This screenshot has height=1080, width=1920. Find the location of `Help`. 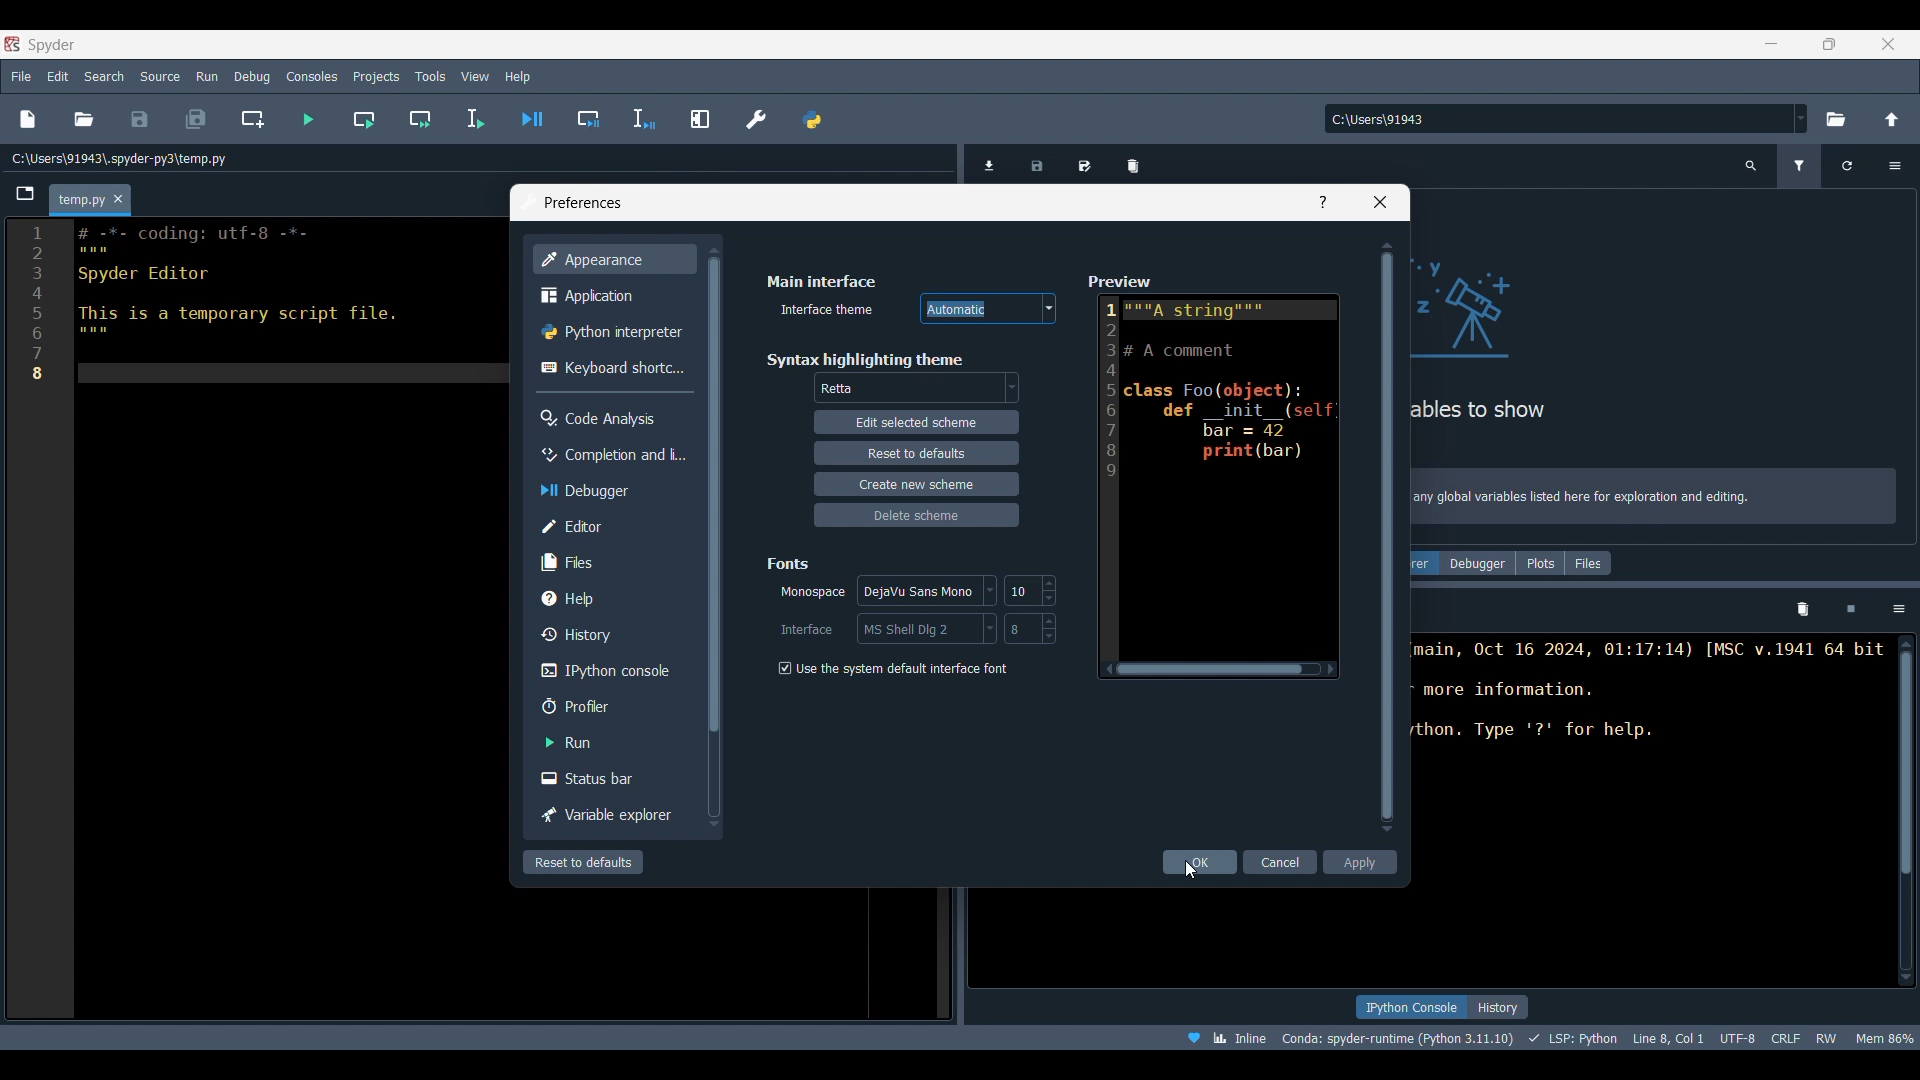

Help is located at coordinates (610, 598).